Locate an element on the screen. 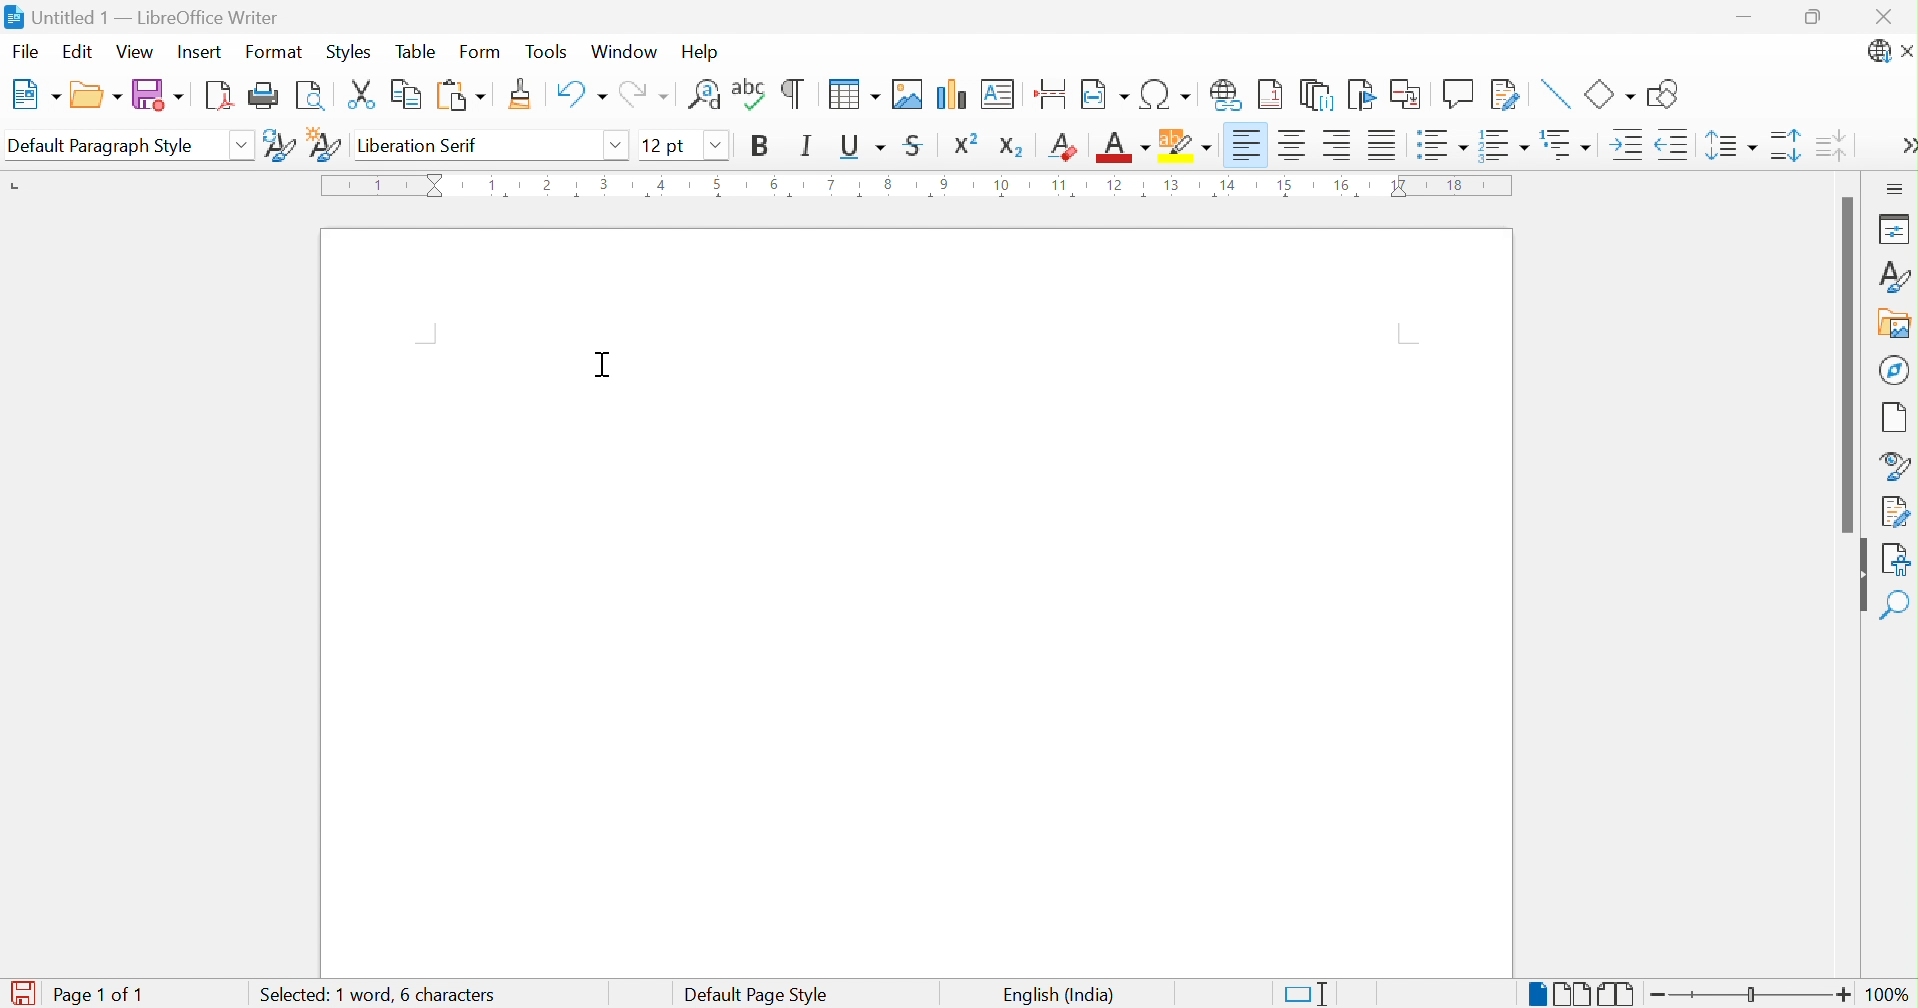 The image size is (1918, 1008). Gallery is located at coordinates (1893, 326).